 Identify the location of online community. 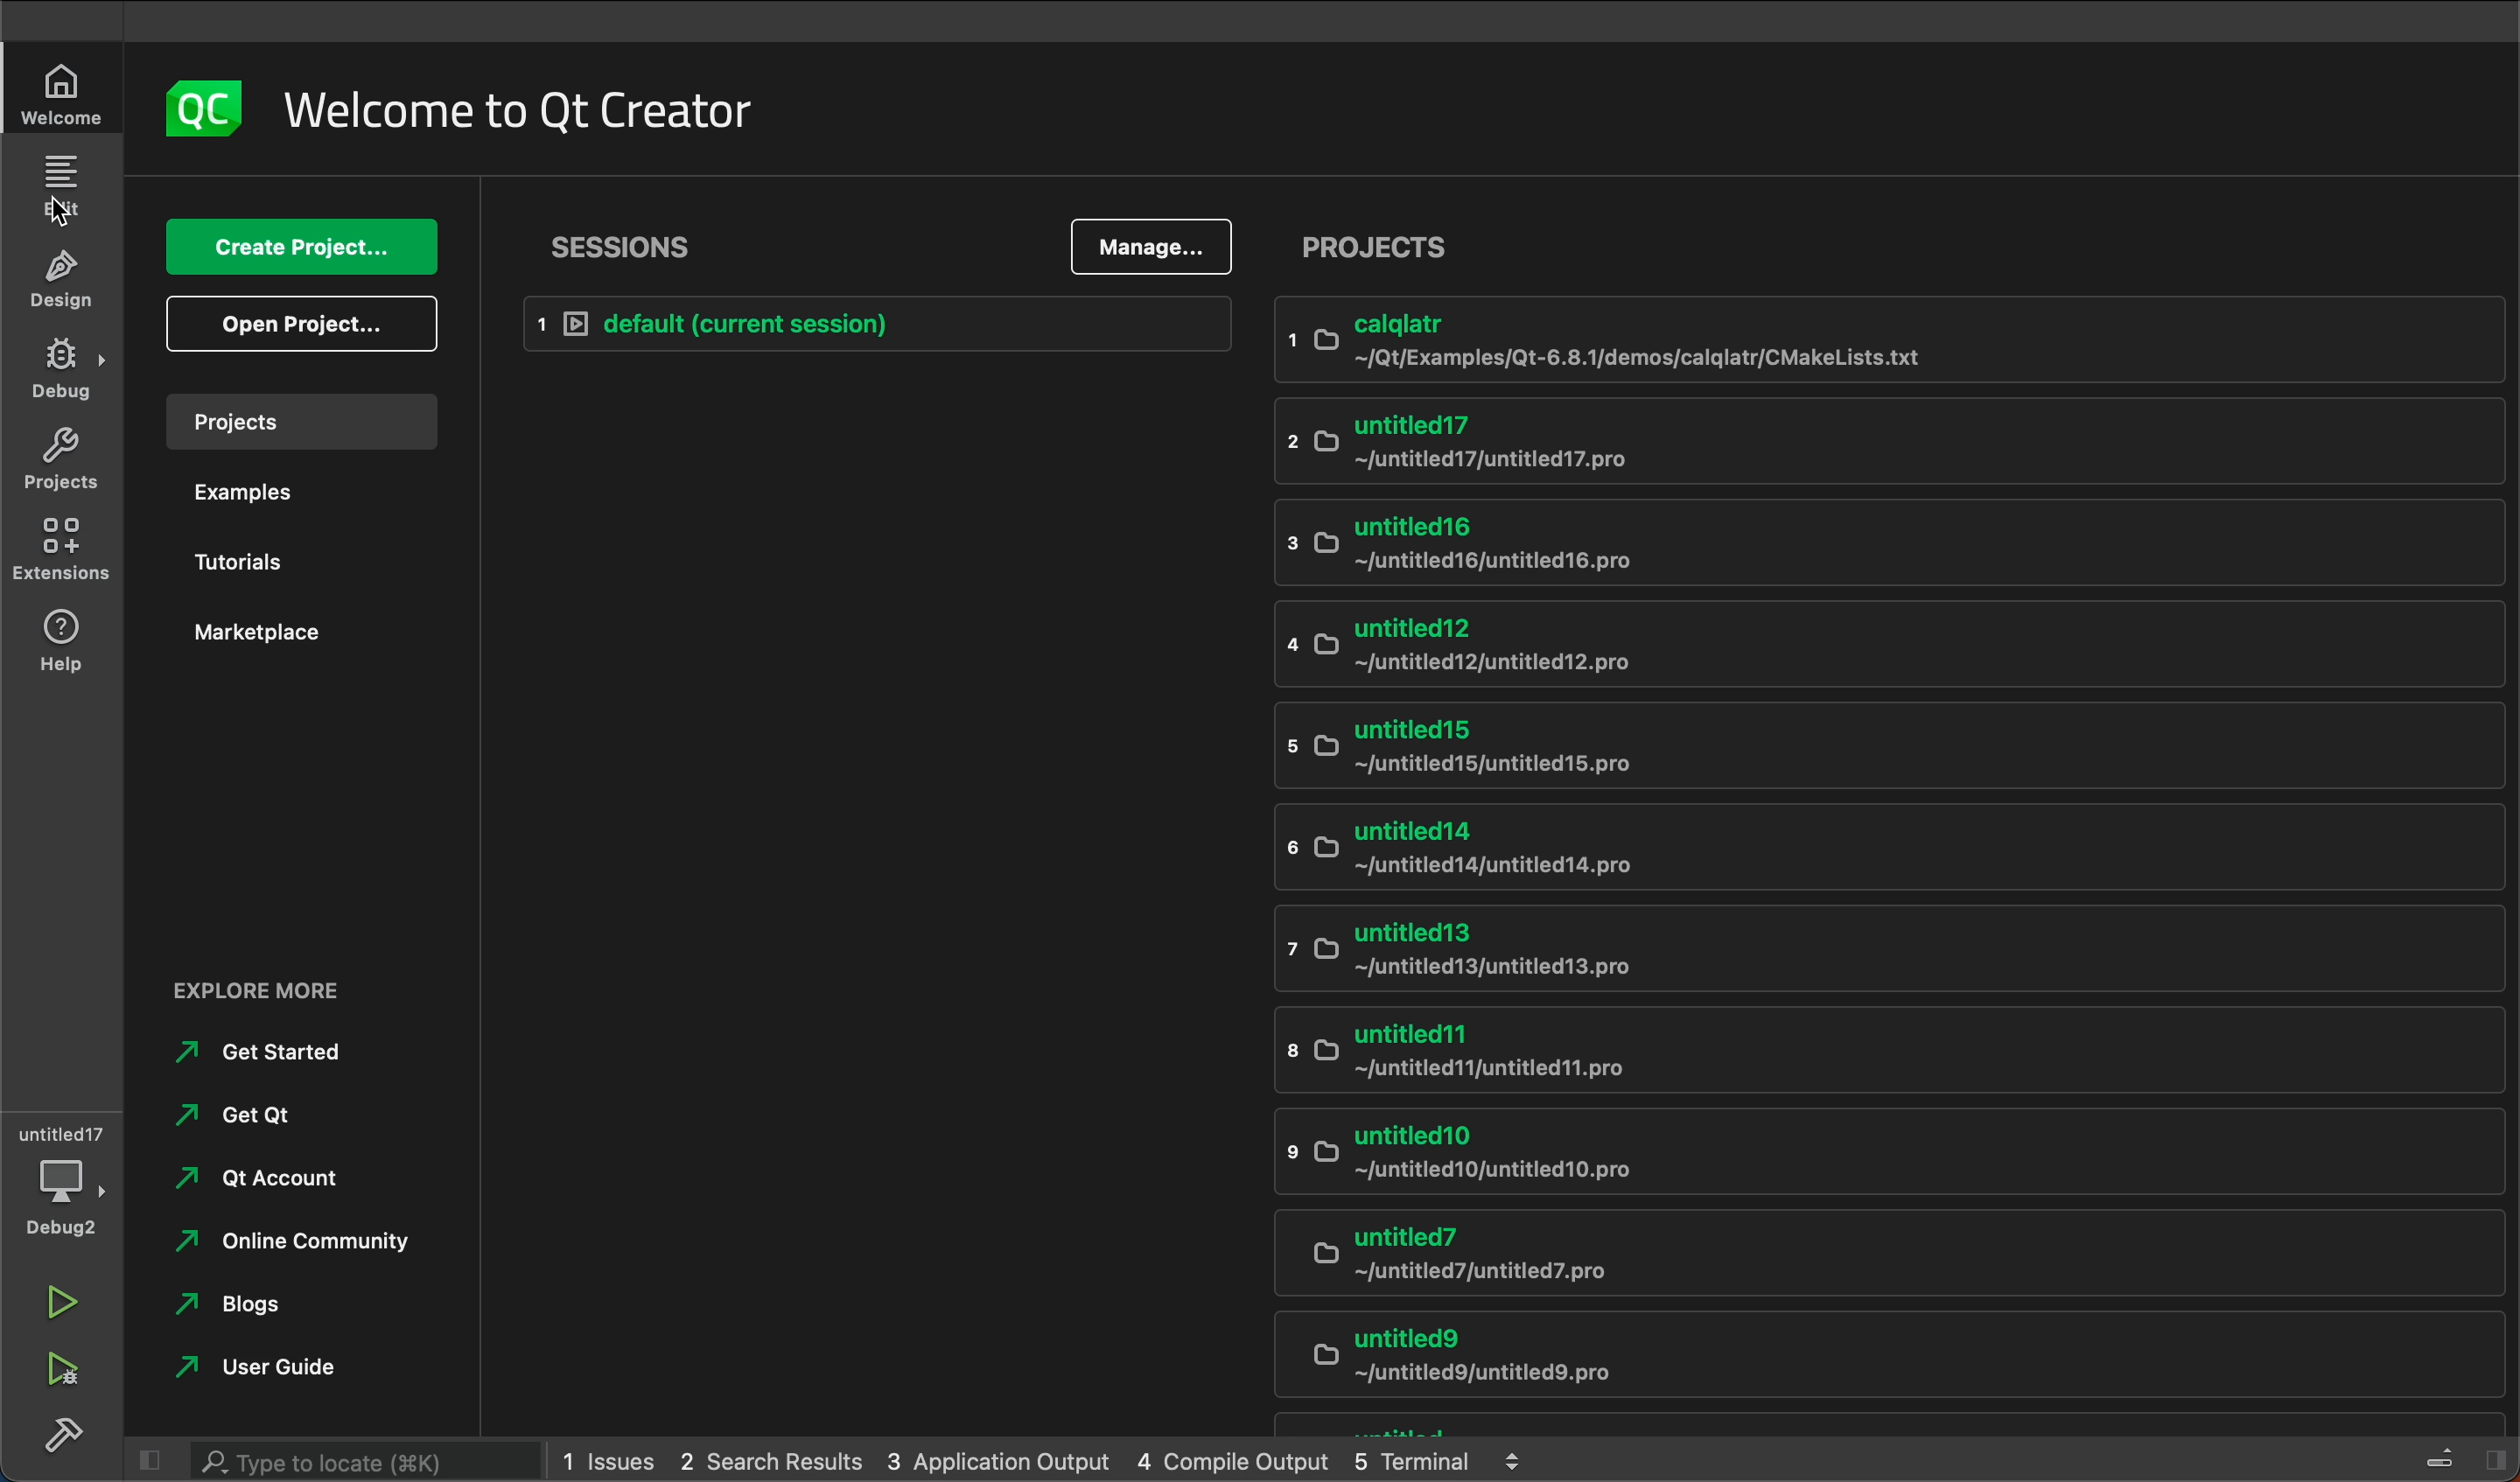
(278, 1241).